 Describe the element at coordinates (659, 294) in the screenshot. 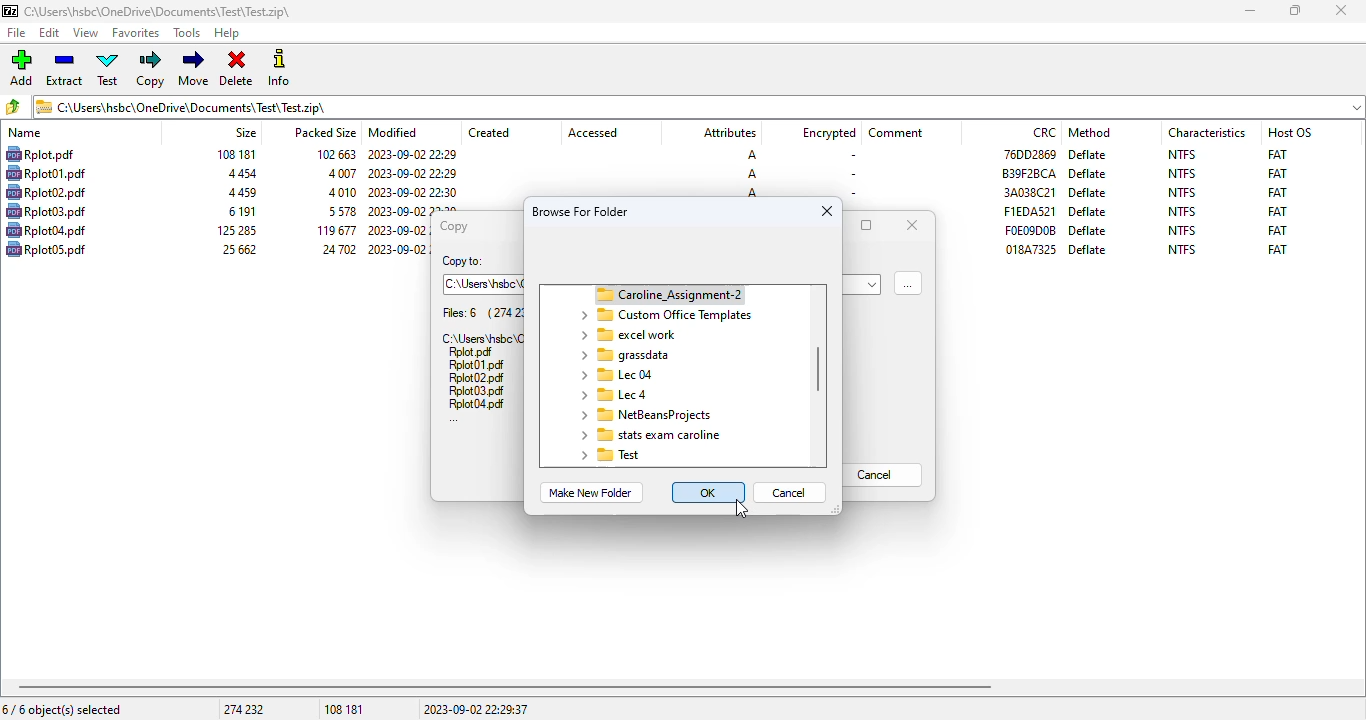

I see `folder` at that location.